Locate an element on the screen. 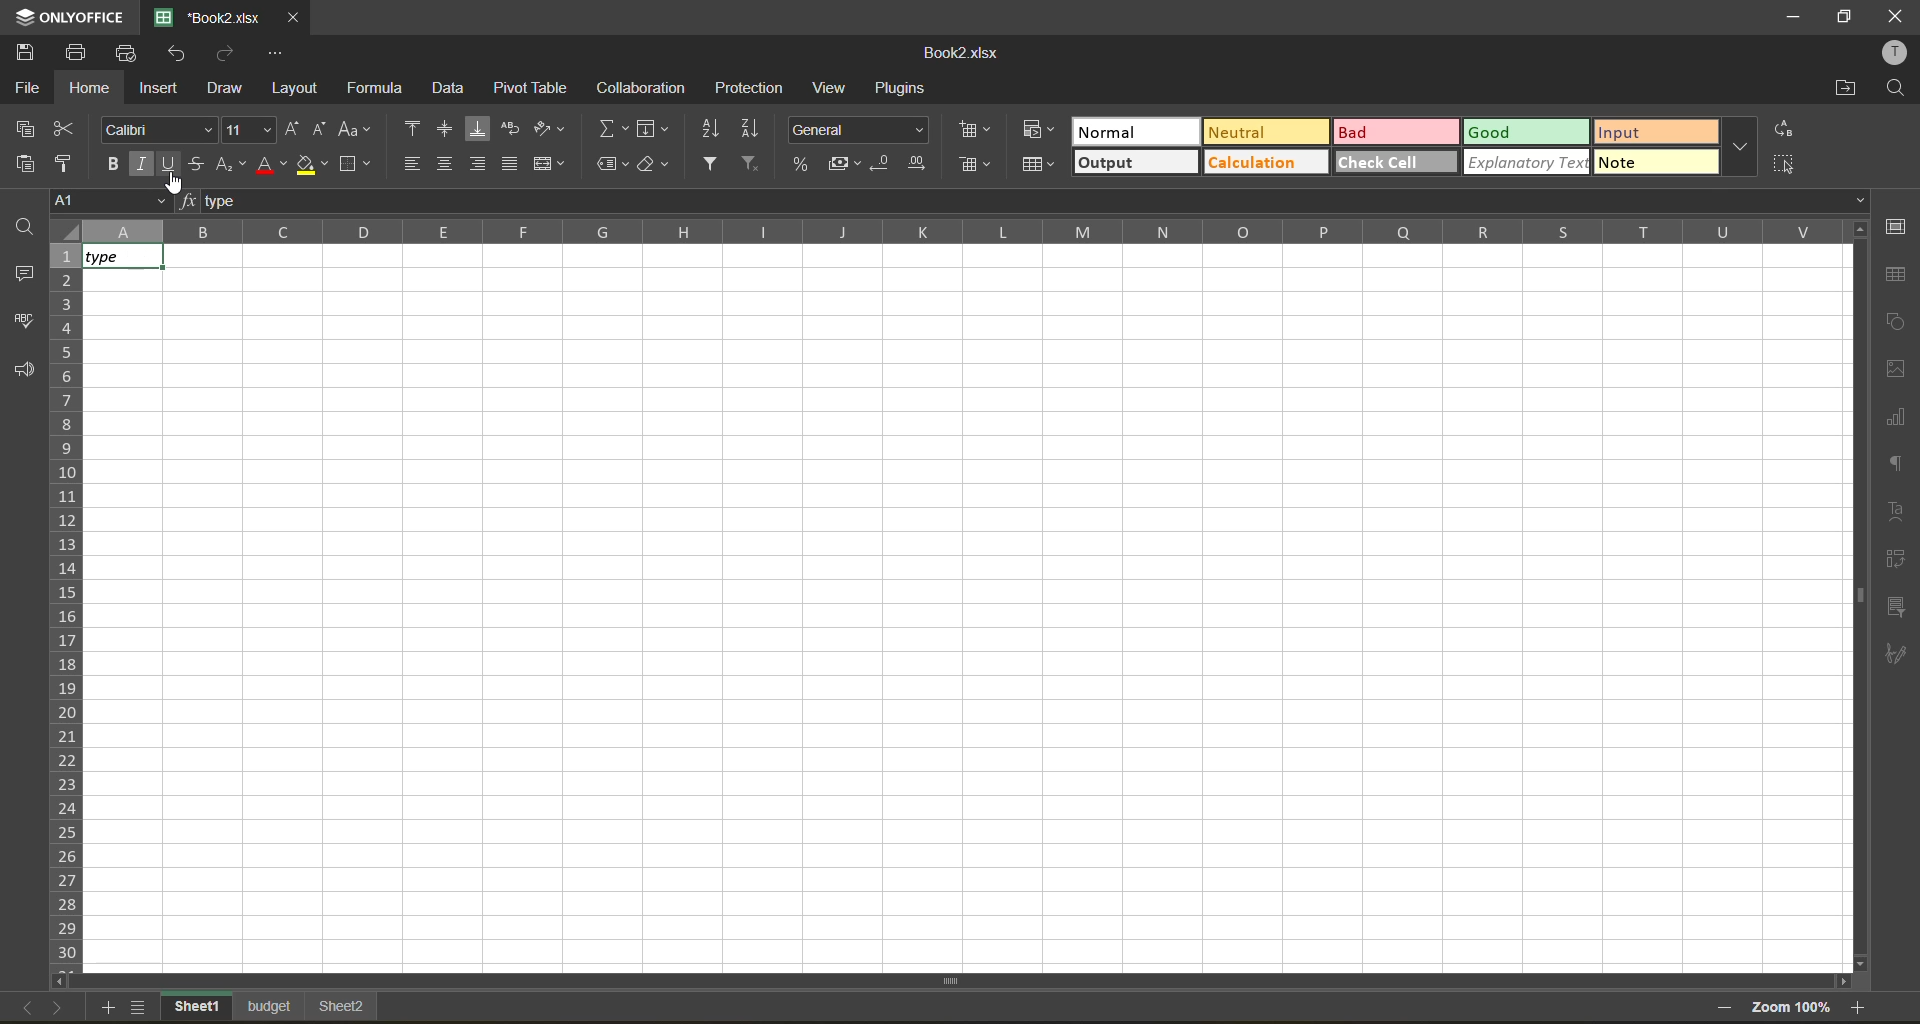 The height and width of the screenshot is (1024, 1920). formula is located at coordinates (383, 89).